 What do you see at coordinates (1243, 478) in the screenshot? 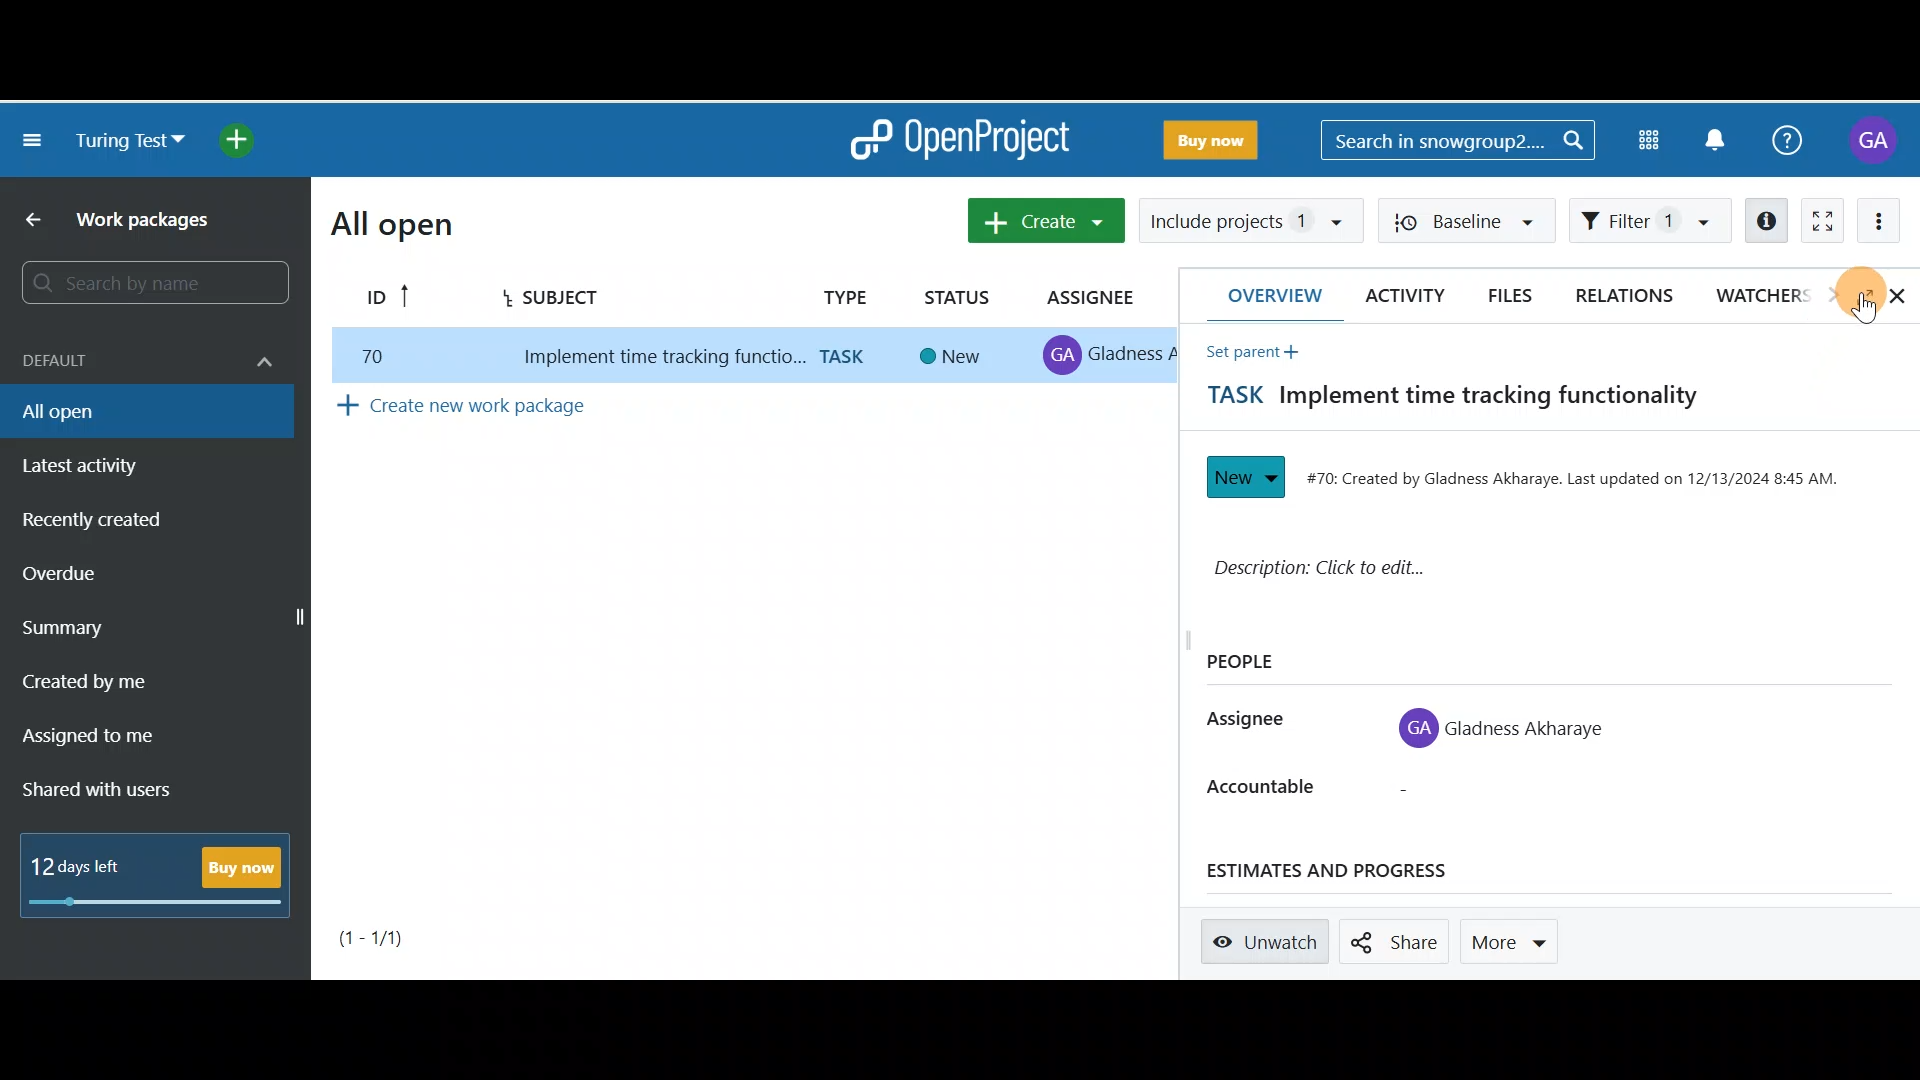
I see `New` at bounding box center [1243, 478].